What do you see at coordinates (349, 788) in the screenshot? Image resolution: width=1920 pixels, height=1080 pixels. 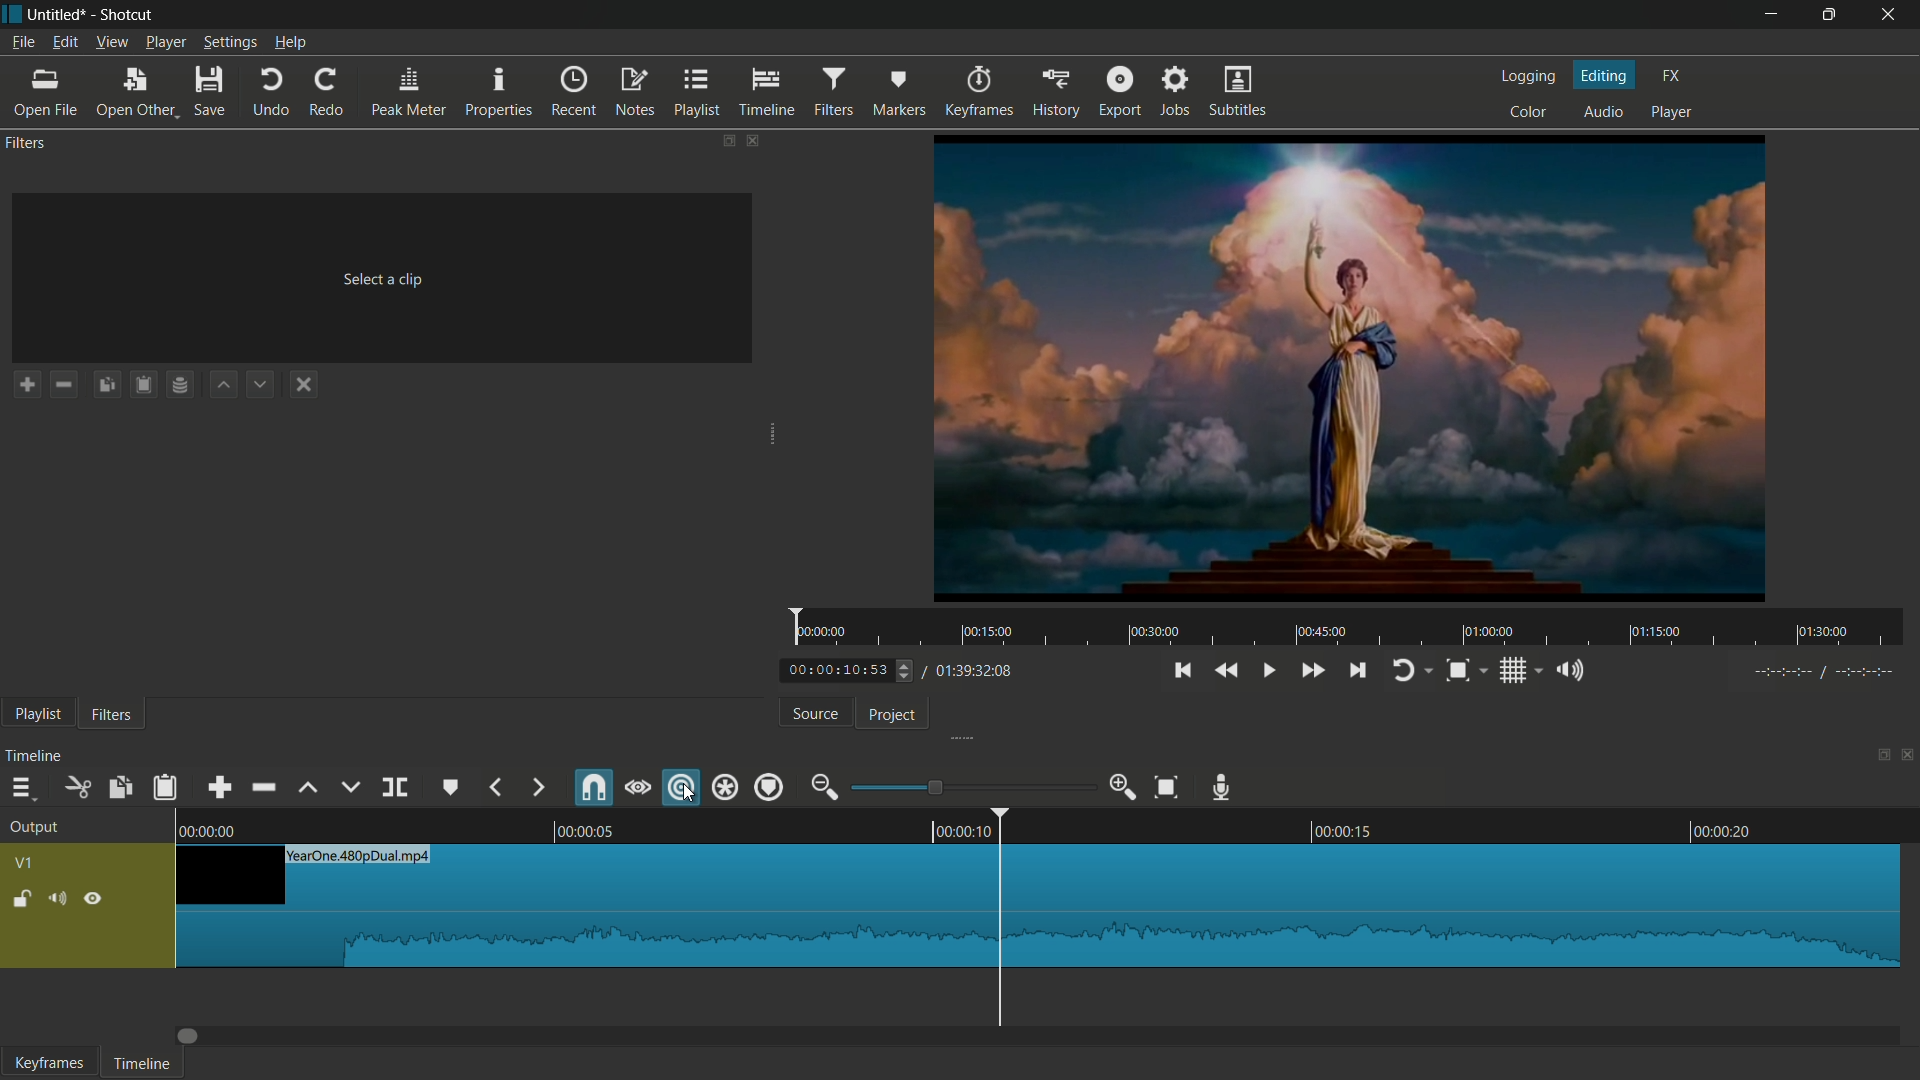 I see `overwrite` at bounding box center [349, 788].